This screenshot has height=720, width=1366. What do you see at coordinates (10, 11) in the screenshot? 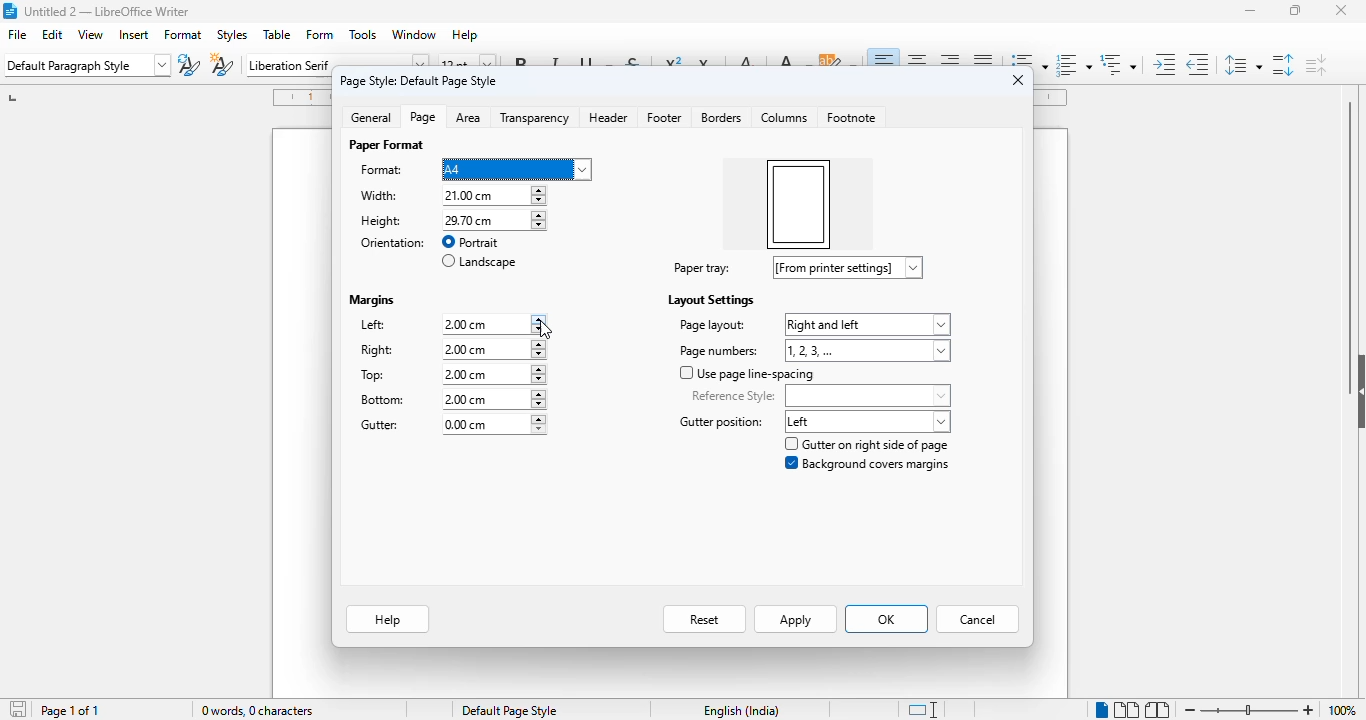
I see `logo` at bounding box center [10, 11].